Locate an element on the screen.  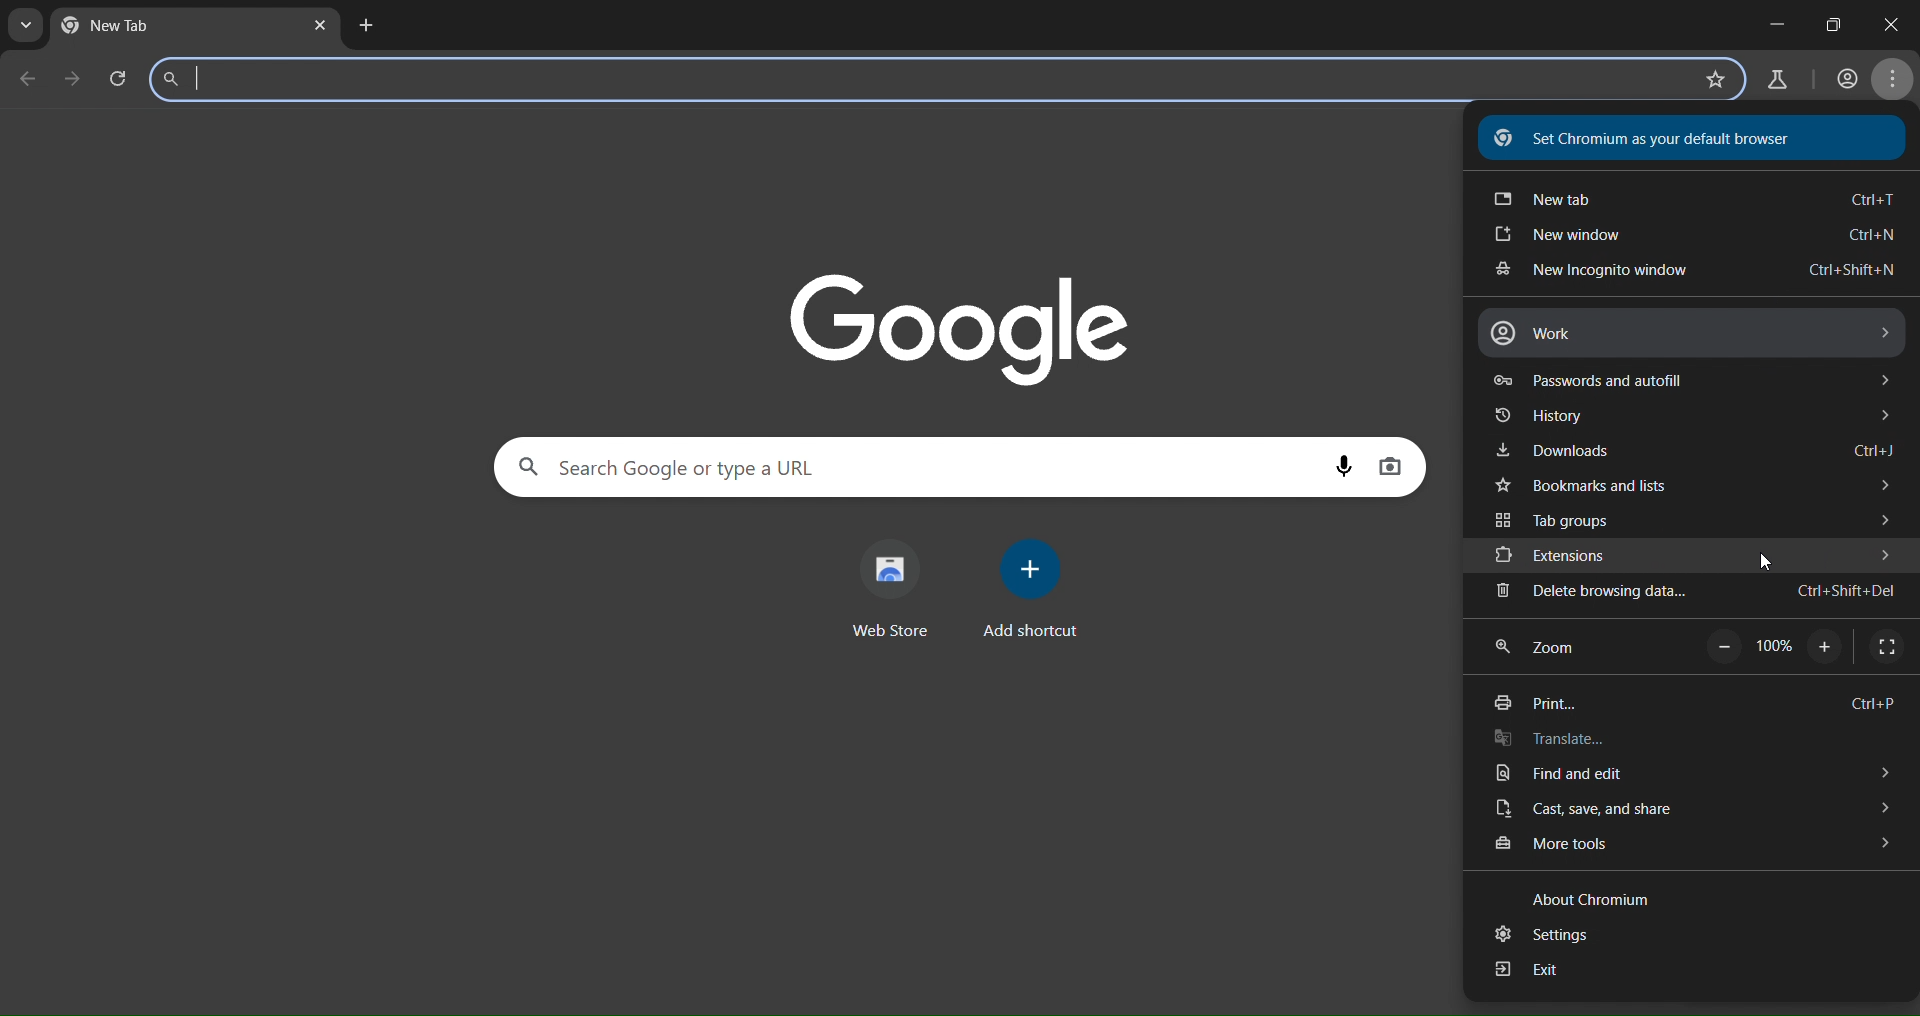
minimize is located at coordinates (1773, 20).